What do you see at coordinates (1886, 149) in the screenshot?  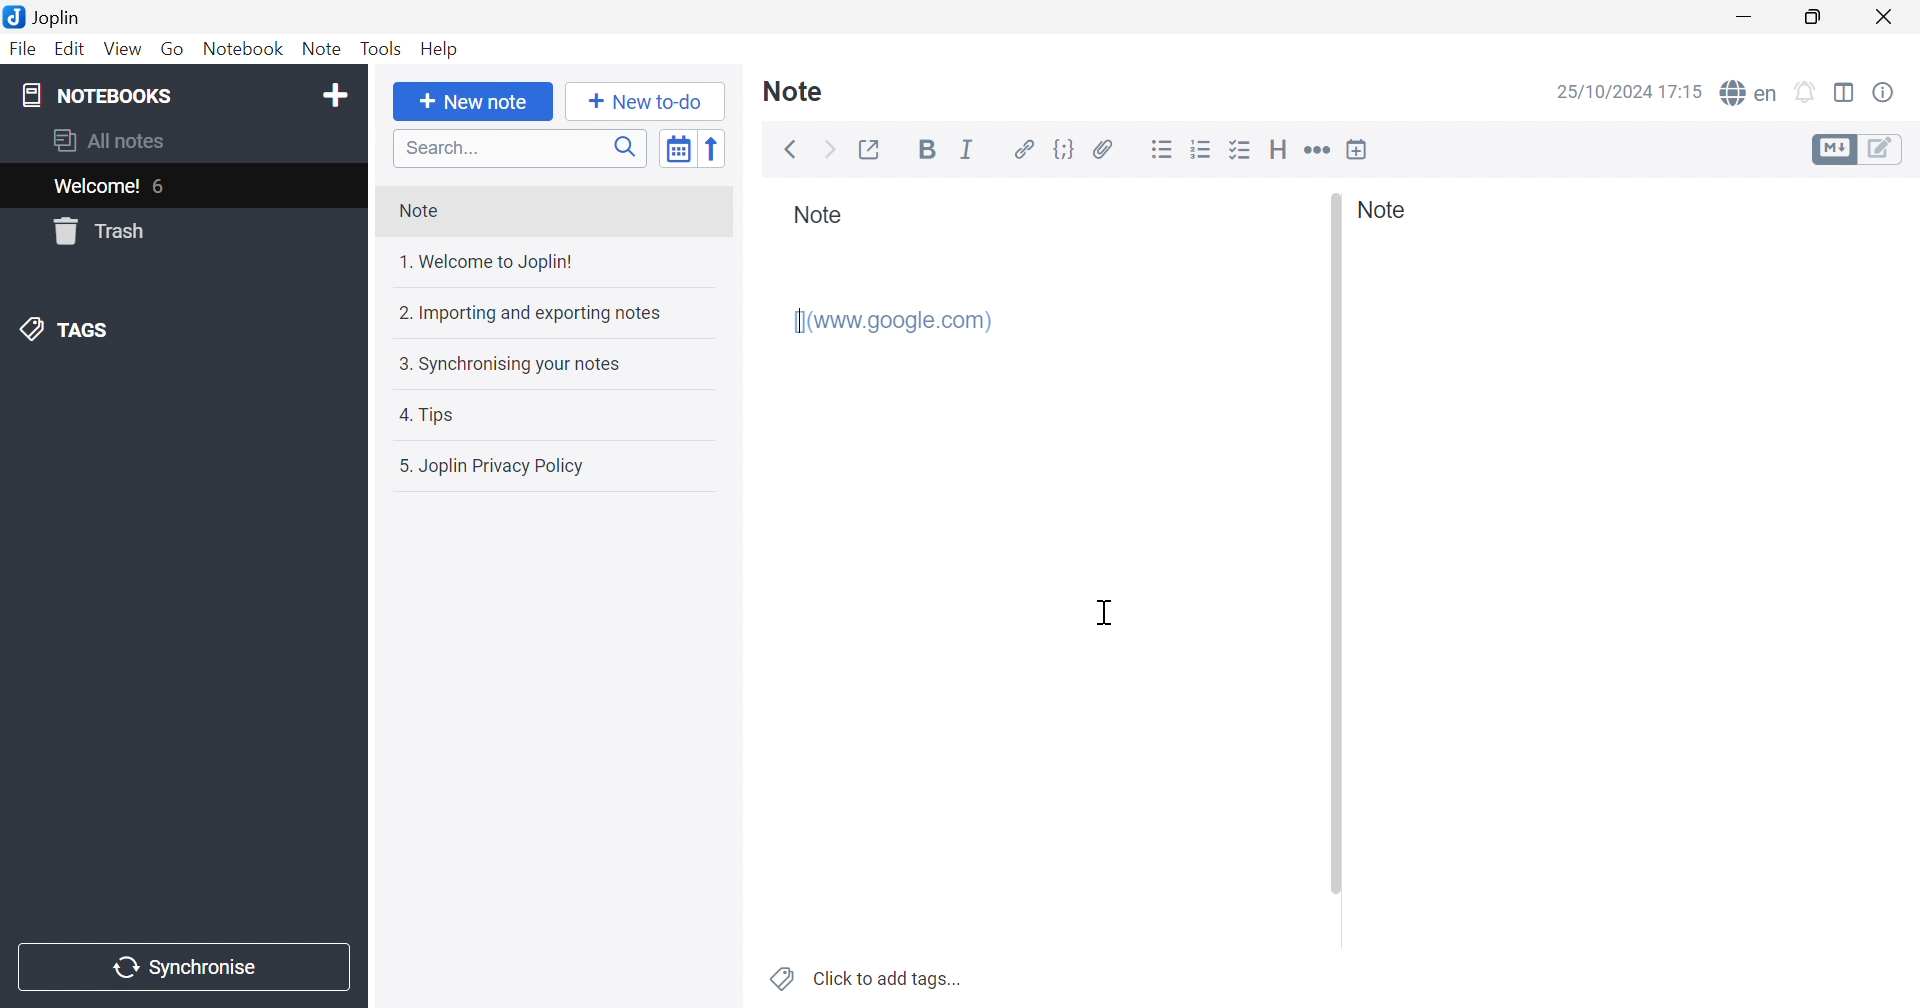 I see `Toggle editors` at bounding box center [1886, 149].